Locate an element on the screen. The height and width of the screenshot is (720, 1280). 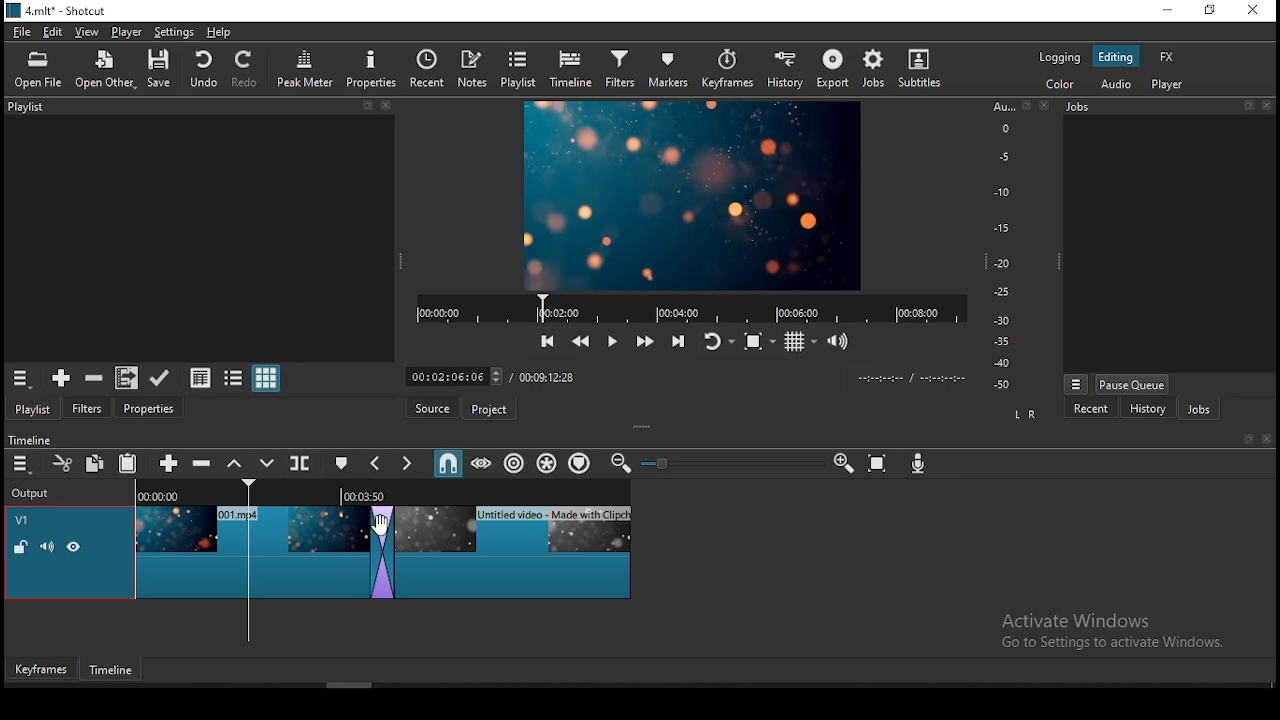
add the source to the playlist is located at coordinates (59, 378).